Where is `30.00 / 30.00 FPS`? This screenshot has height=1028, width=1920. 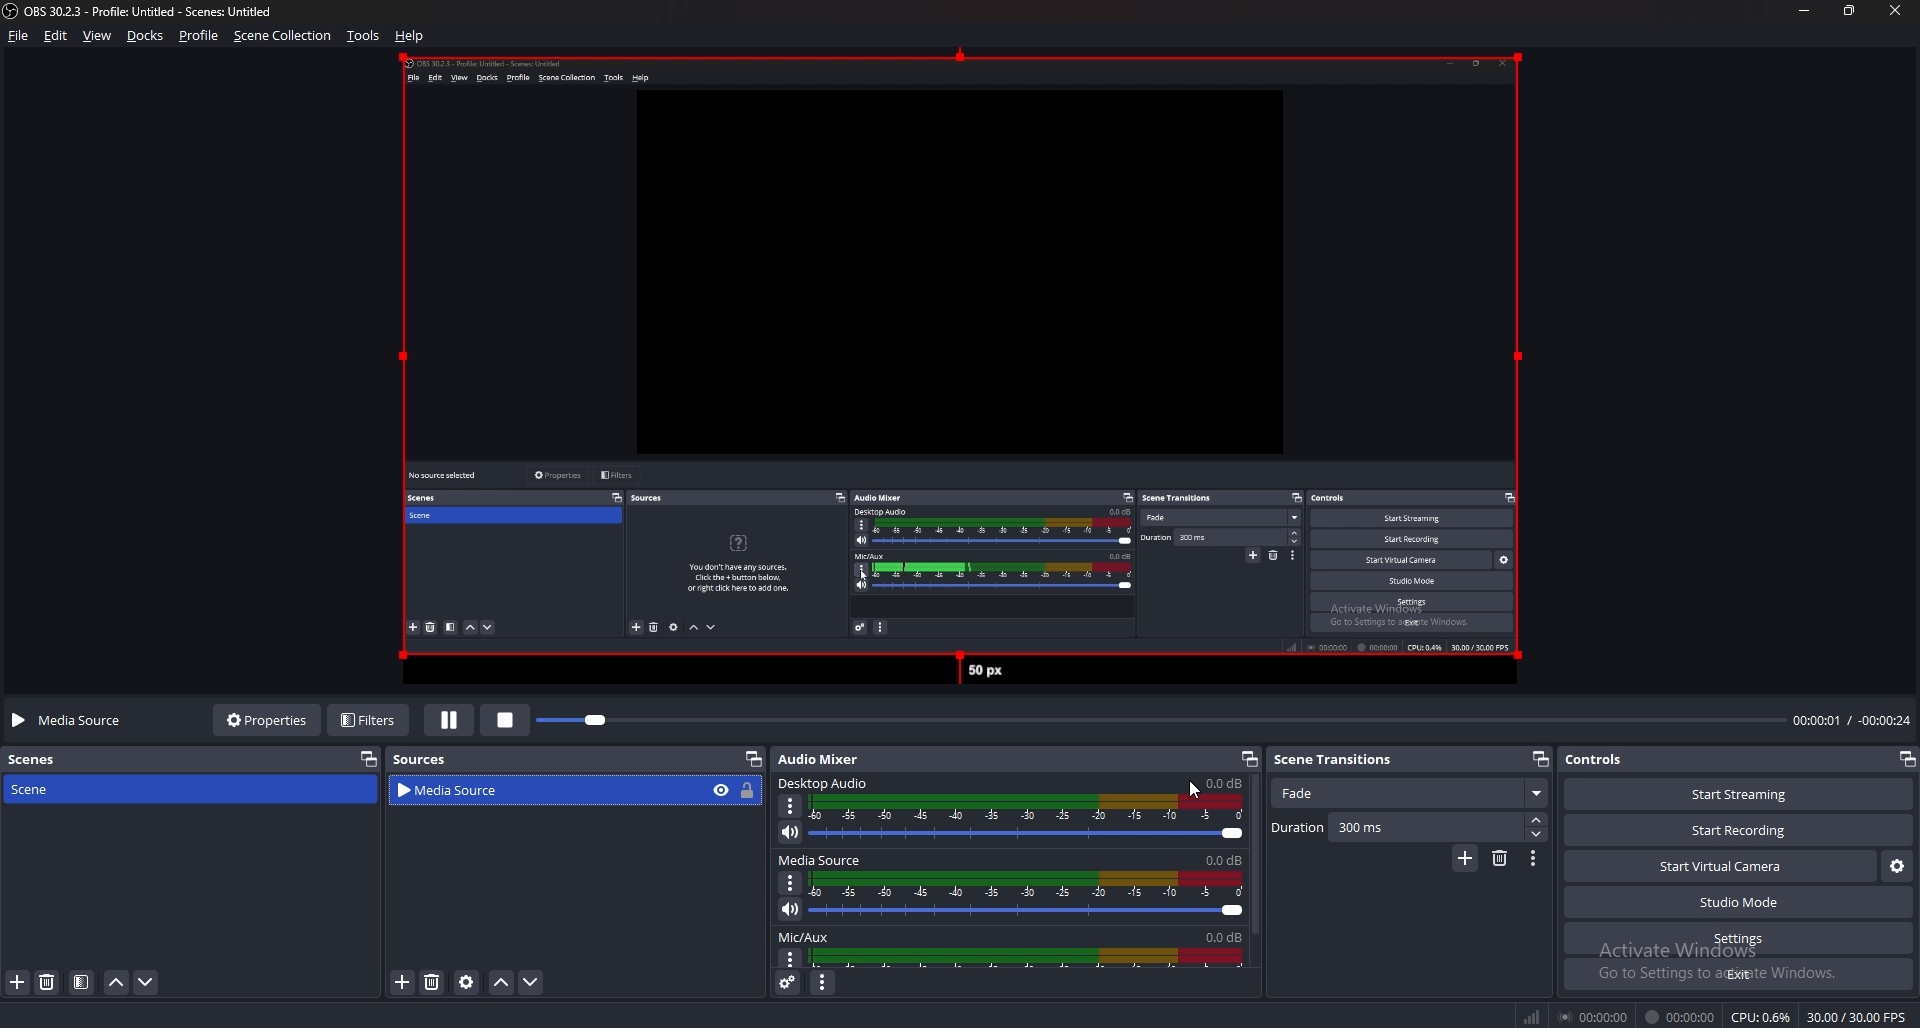 30.00 / 30.00 FPS is located at coordinates (1856, 1017).